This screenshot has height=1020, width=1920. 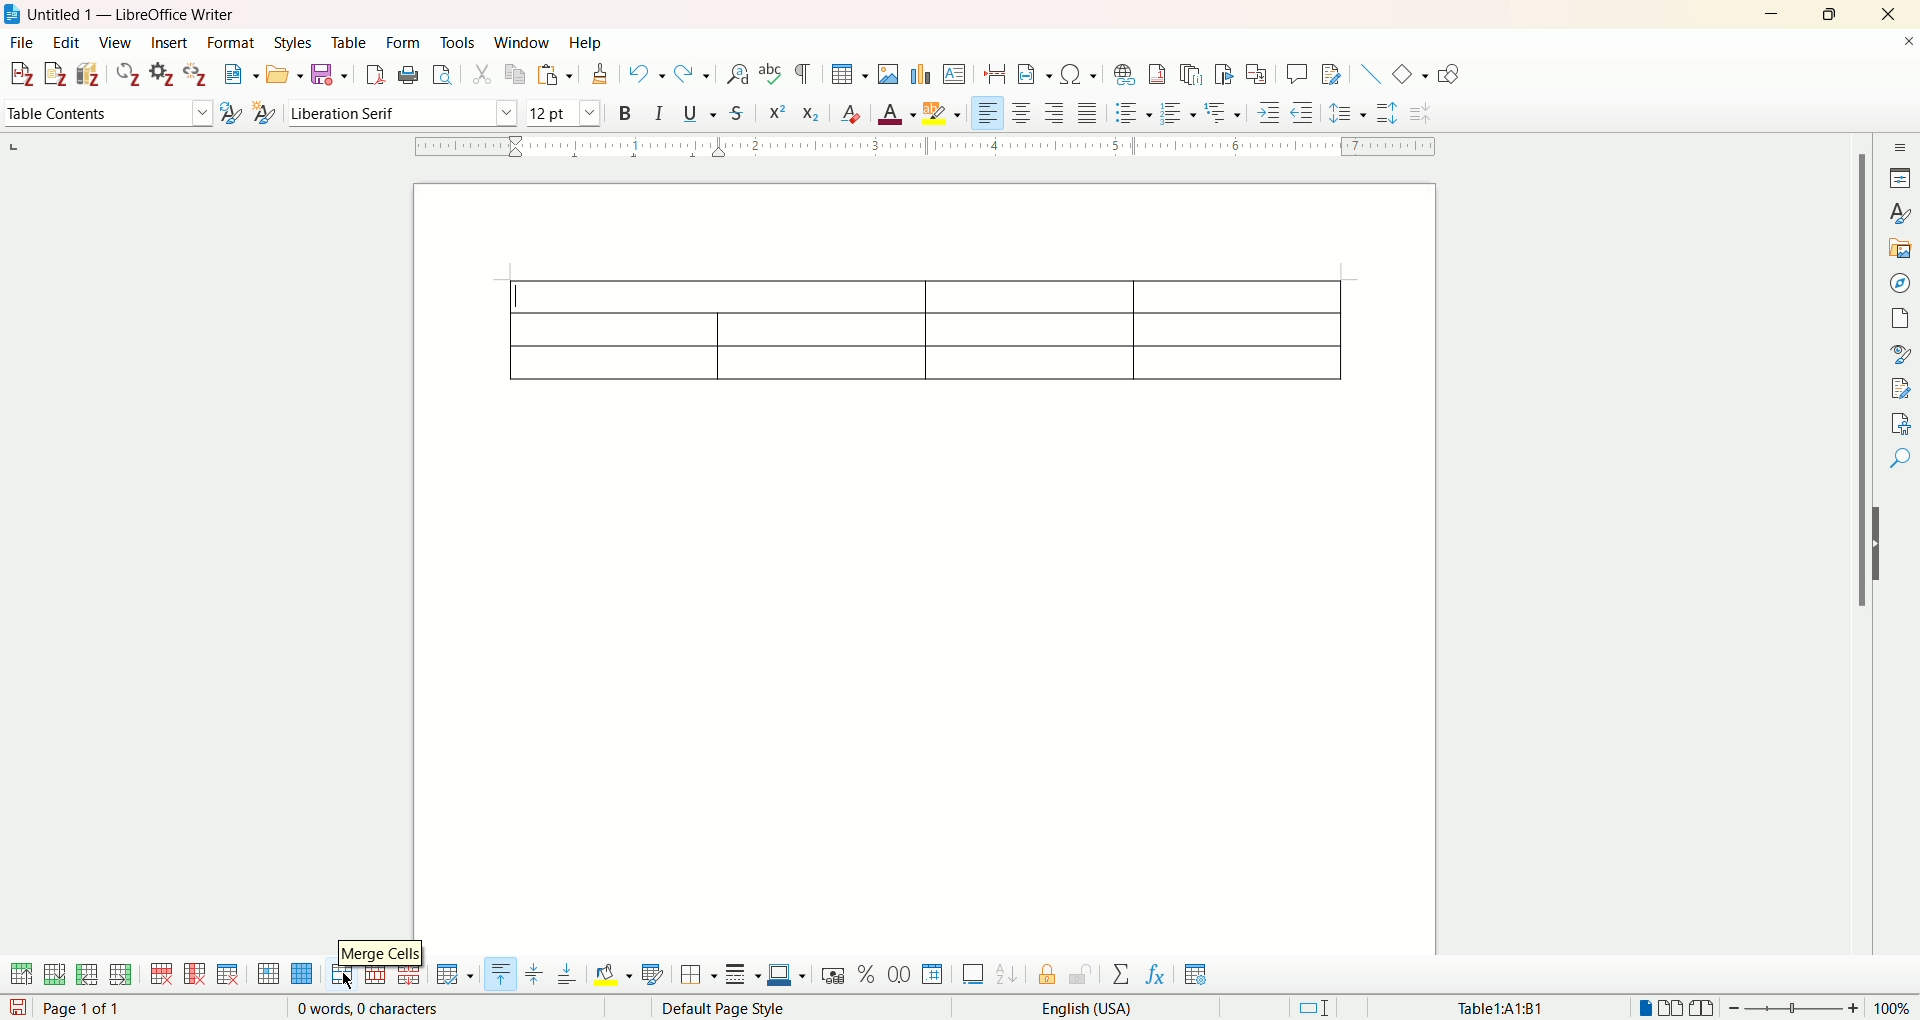 What do you see at coordinates (595, 75) in the screenshot?
I see `clone formatting` at bounding box center [595, 75].